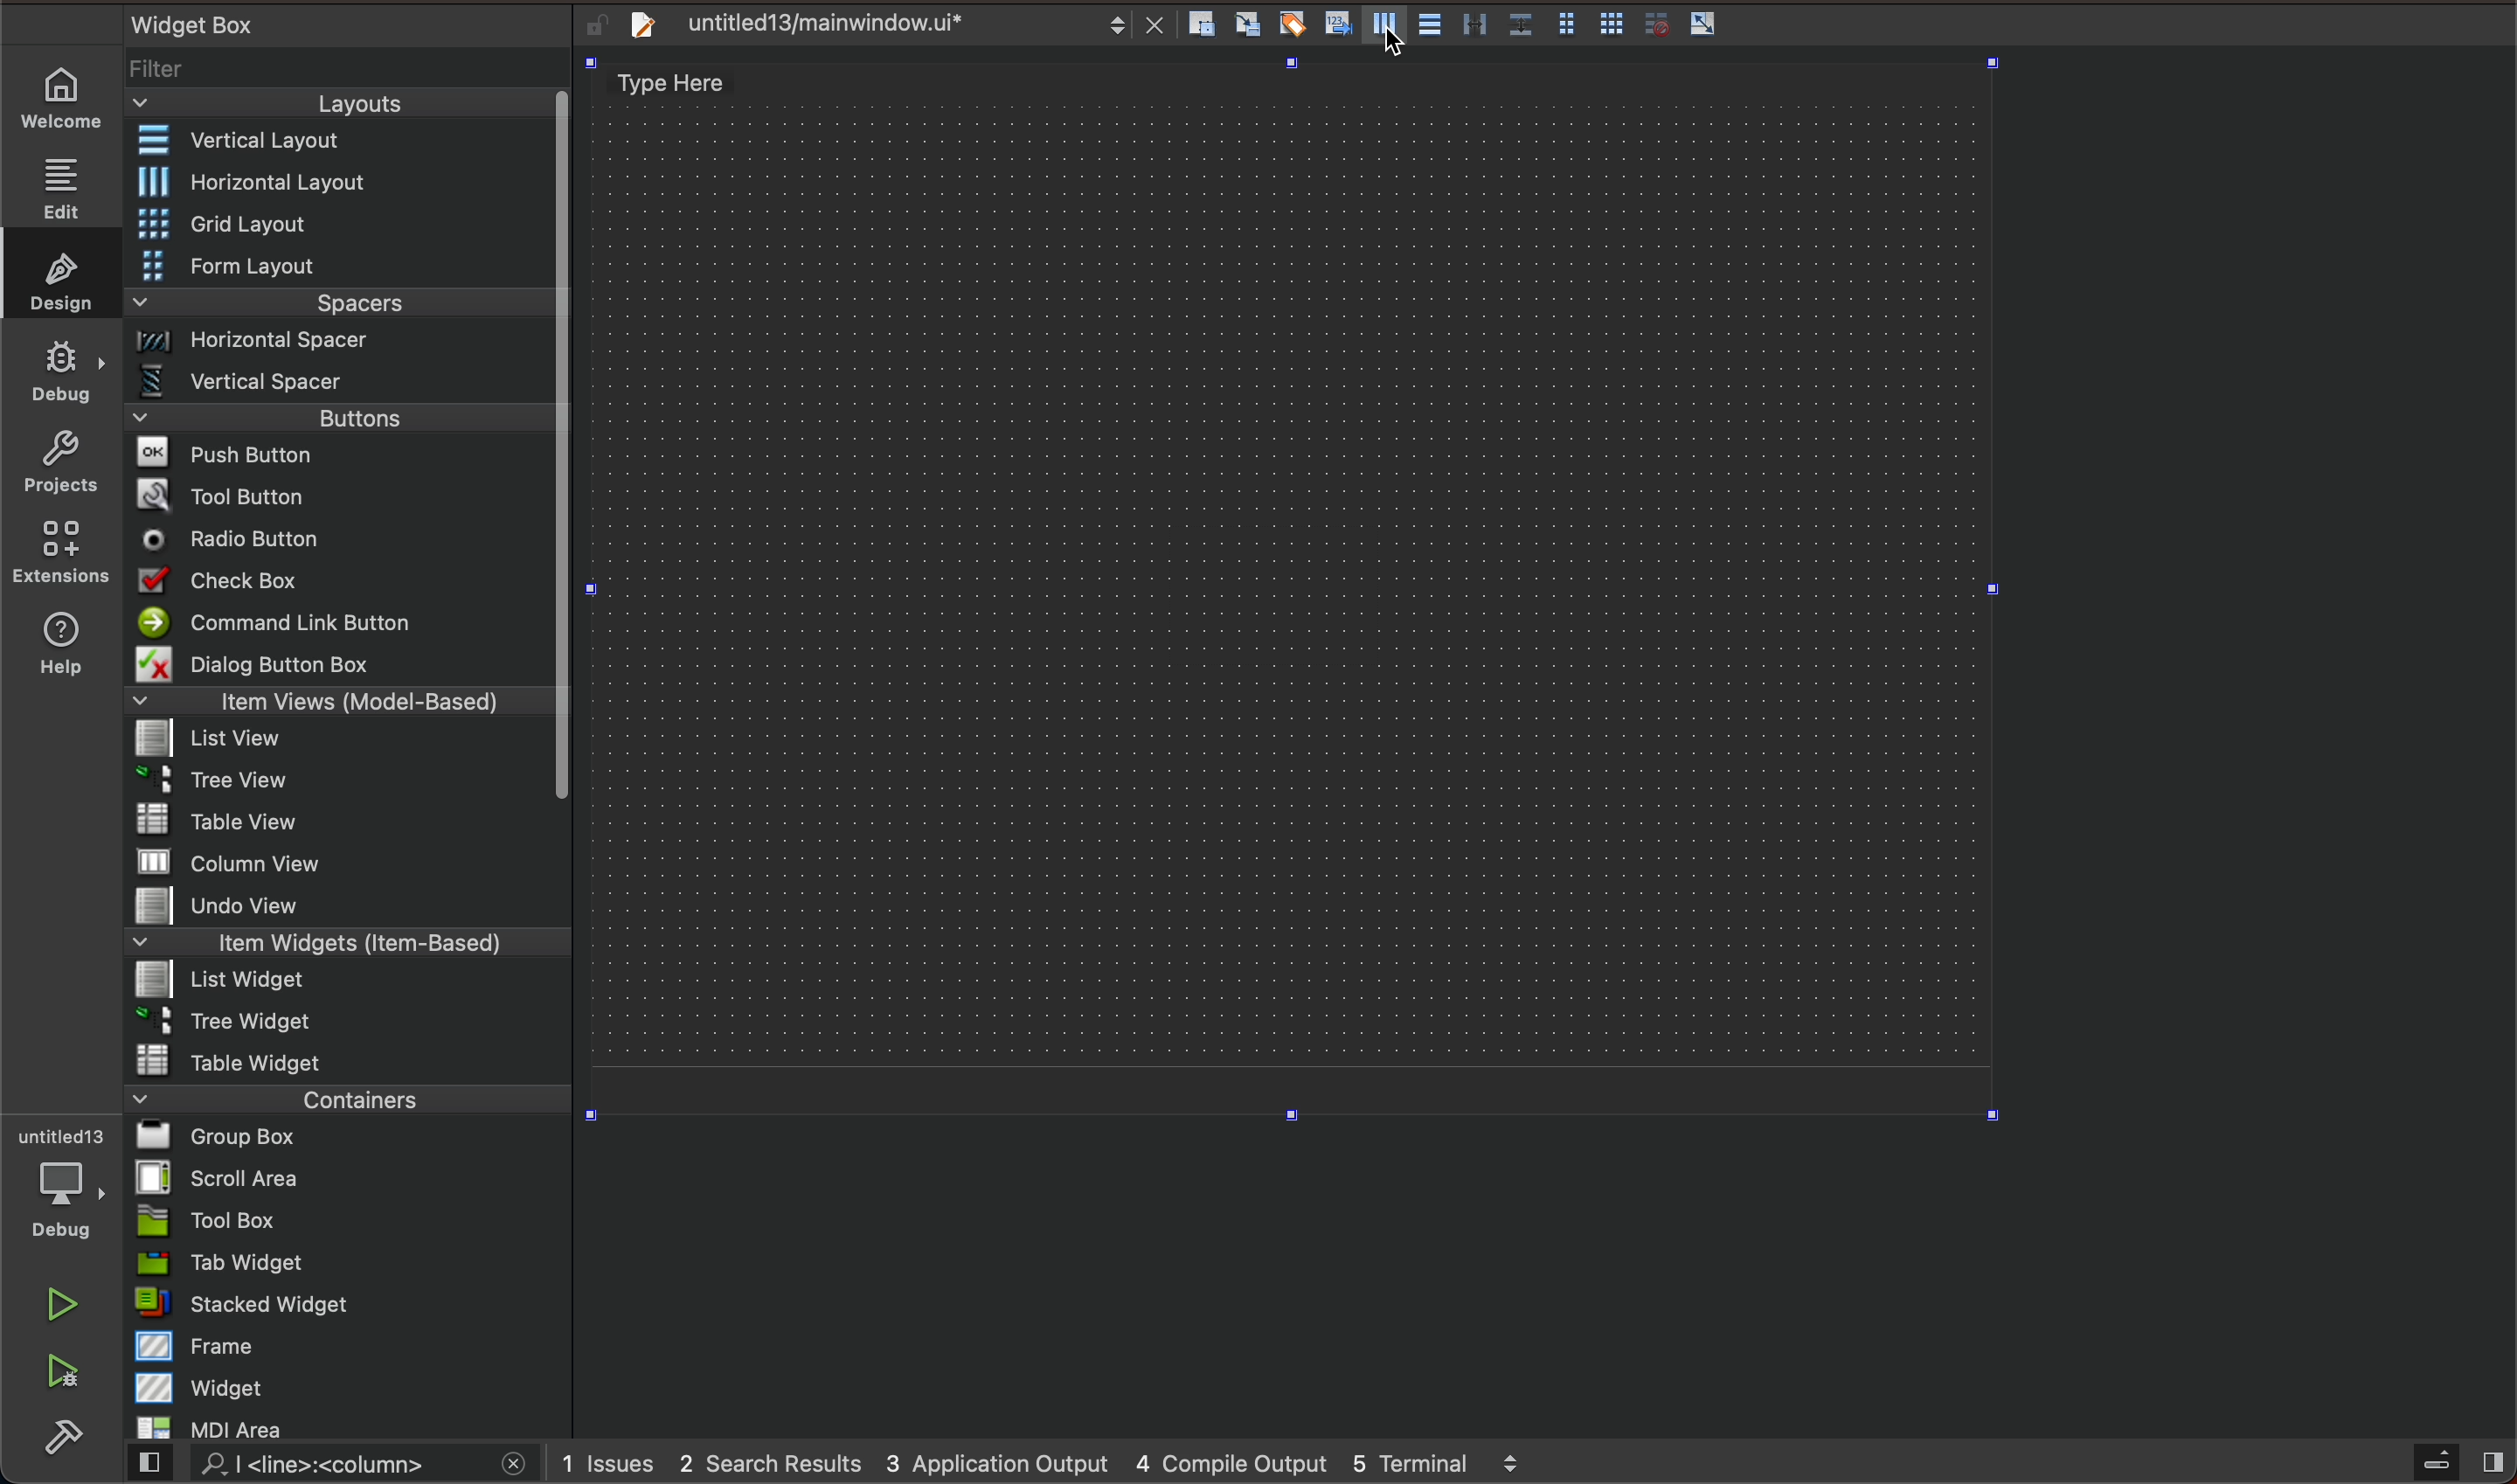 Image resolution: width=2517 pixels, height=1484 pixels. I want to click on extensions, so click(63, 551).